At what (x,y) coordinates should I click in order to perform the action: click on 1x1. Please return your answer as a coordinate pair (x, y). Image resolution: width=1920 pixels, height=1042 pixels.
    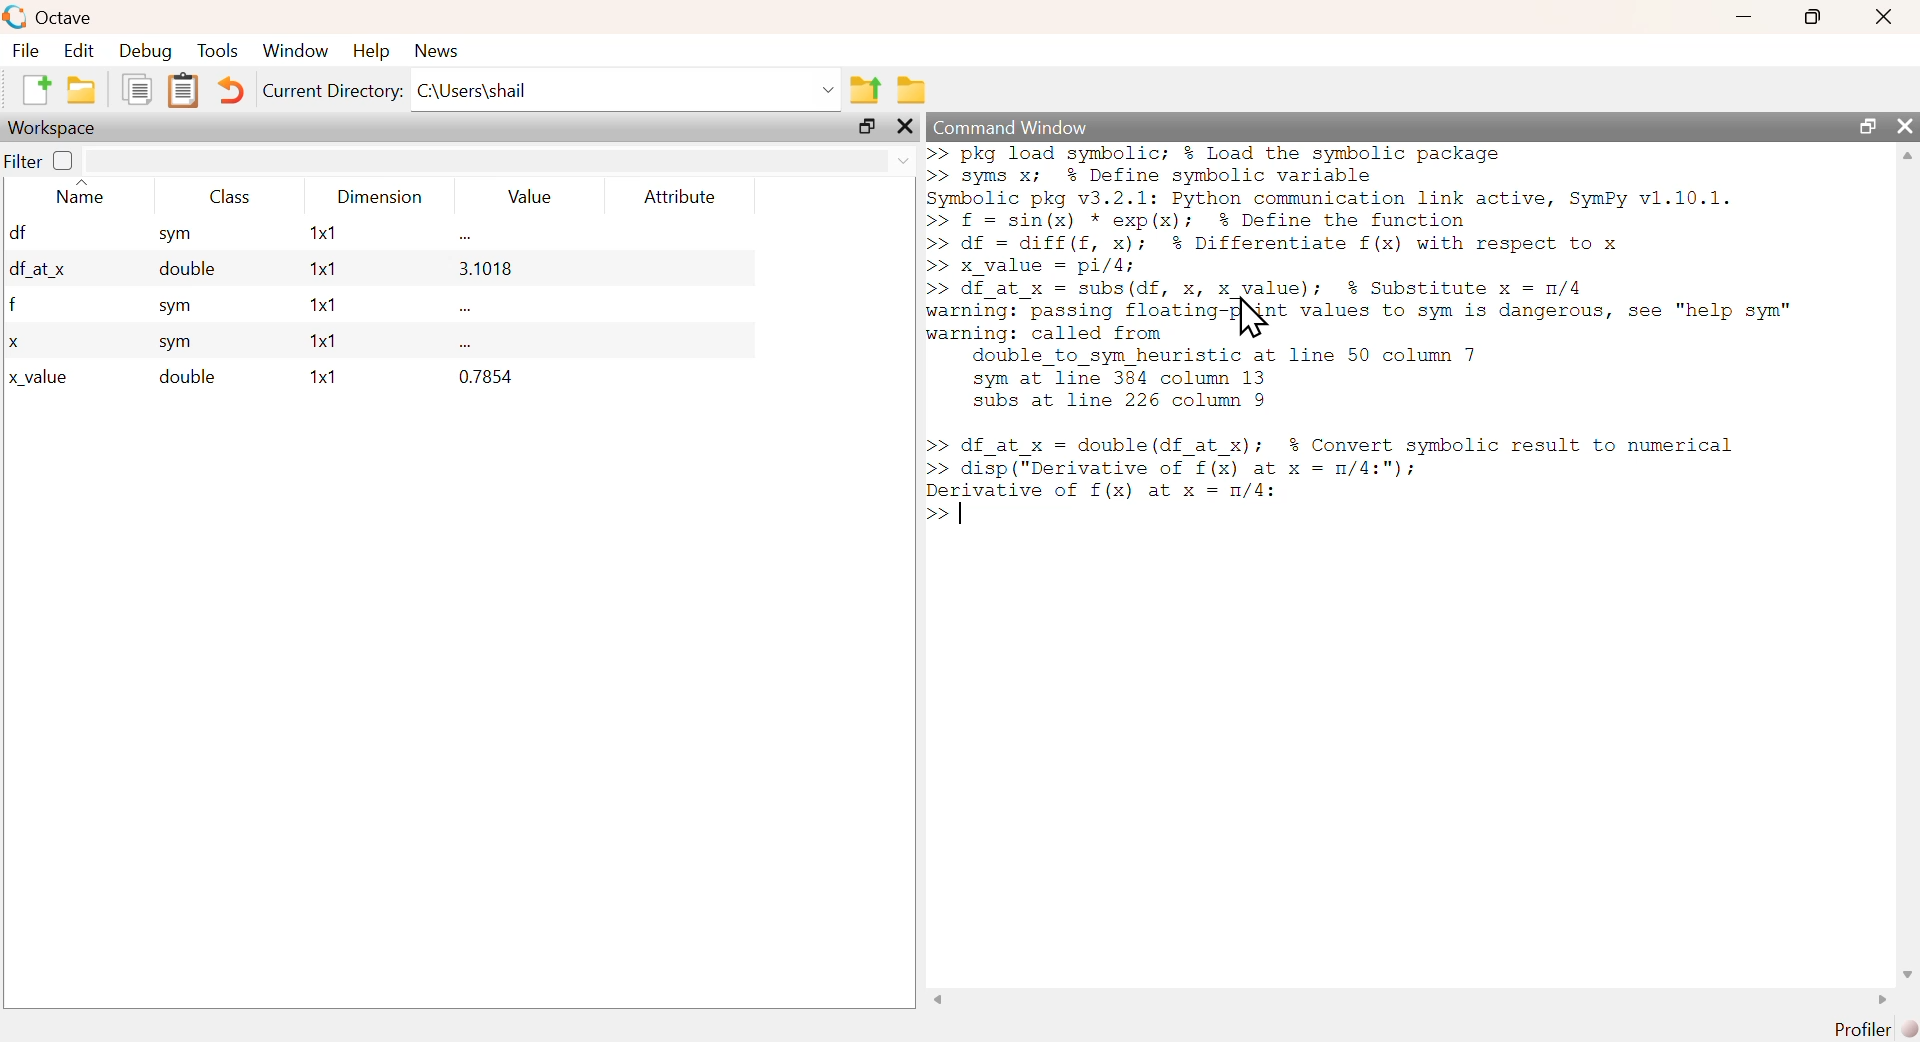
    Looking at the image, I should click on (318, 342).